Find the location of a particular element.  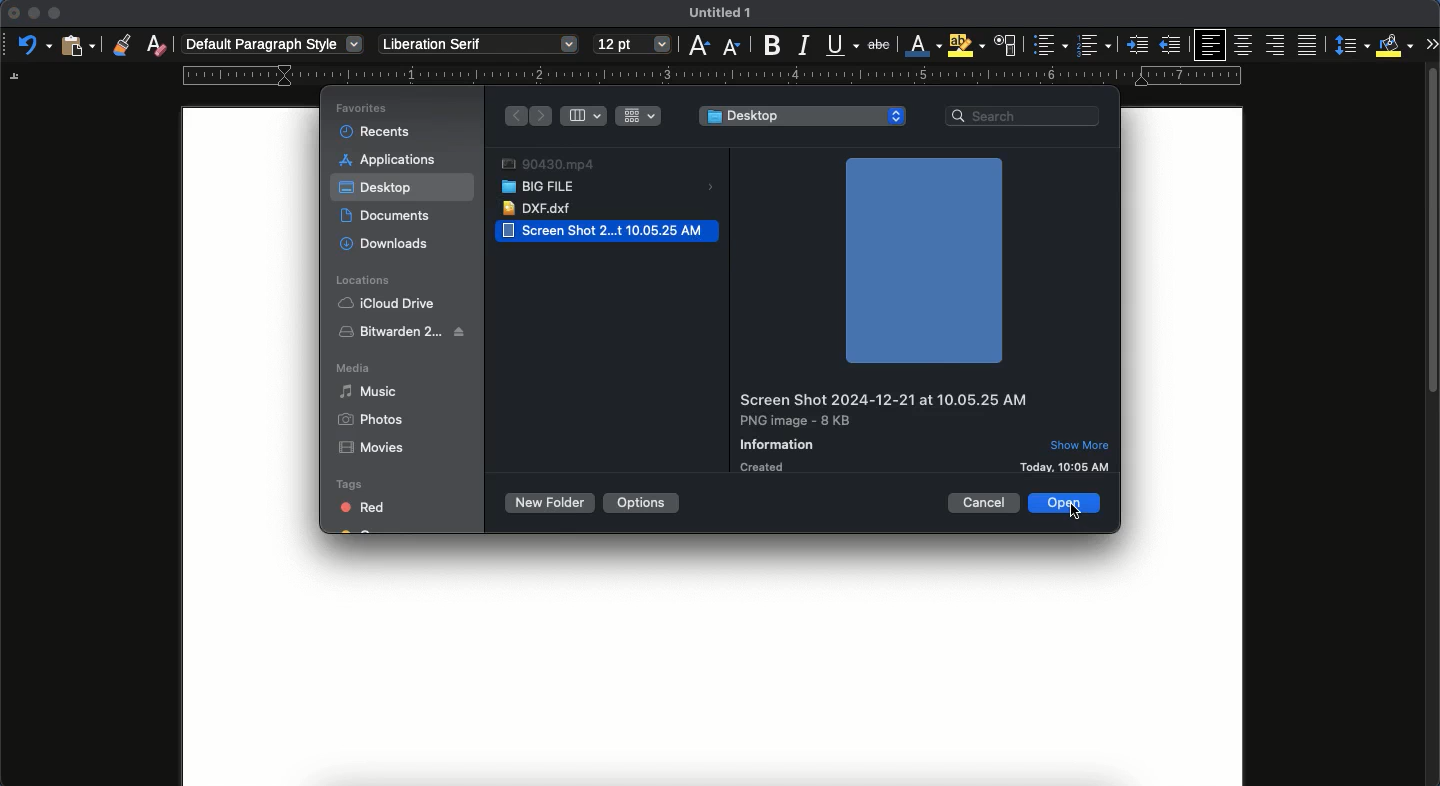

tags is located at coordinates (355, 486).